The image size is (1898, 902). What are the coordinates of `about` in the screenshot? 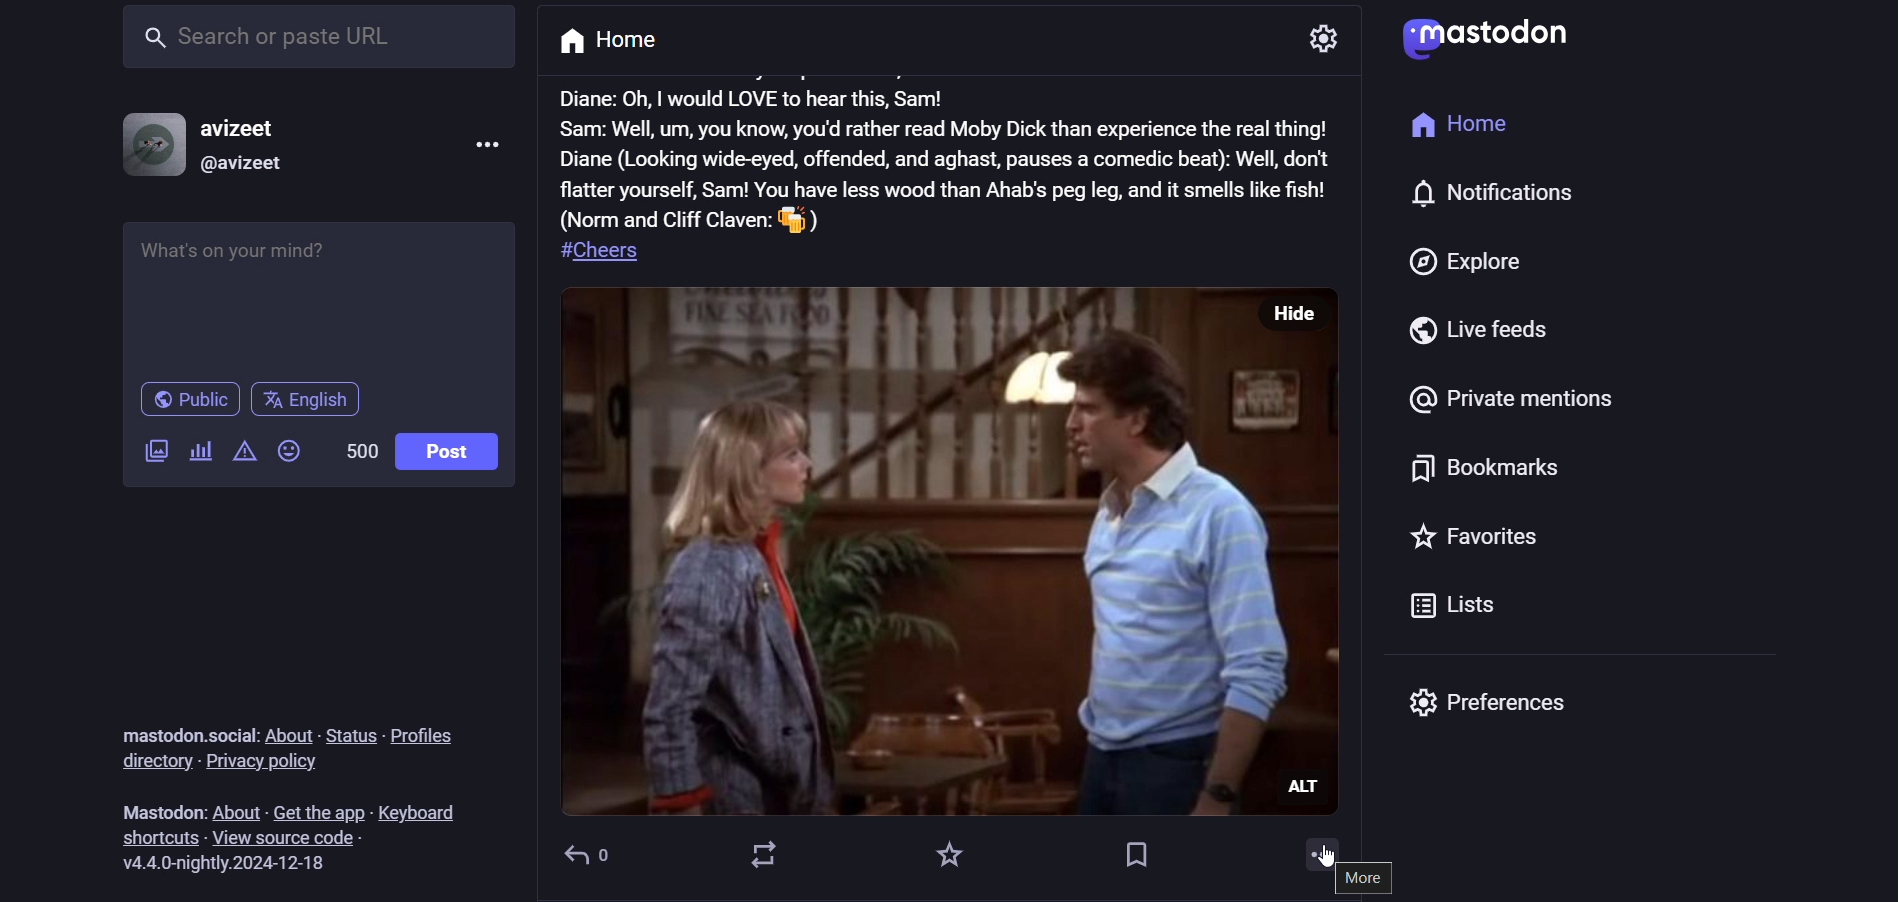 It's located at (291, 727).